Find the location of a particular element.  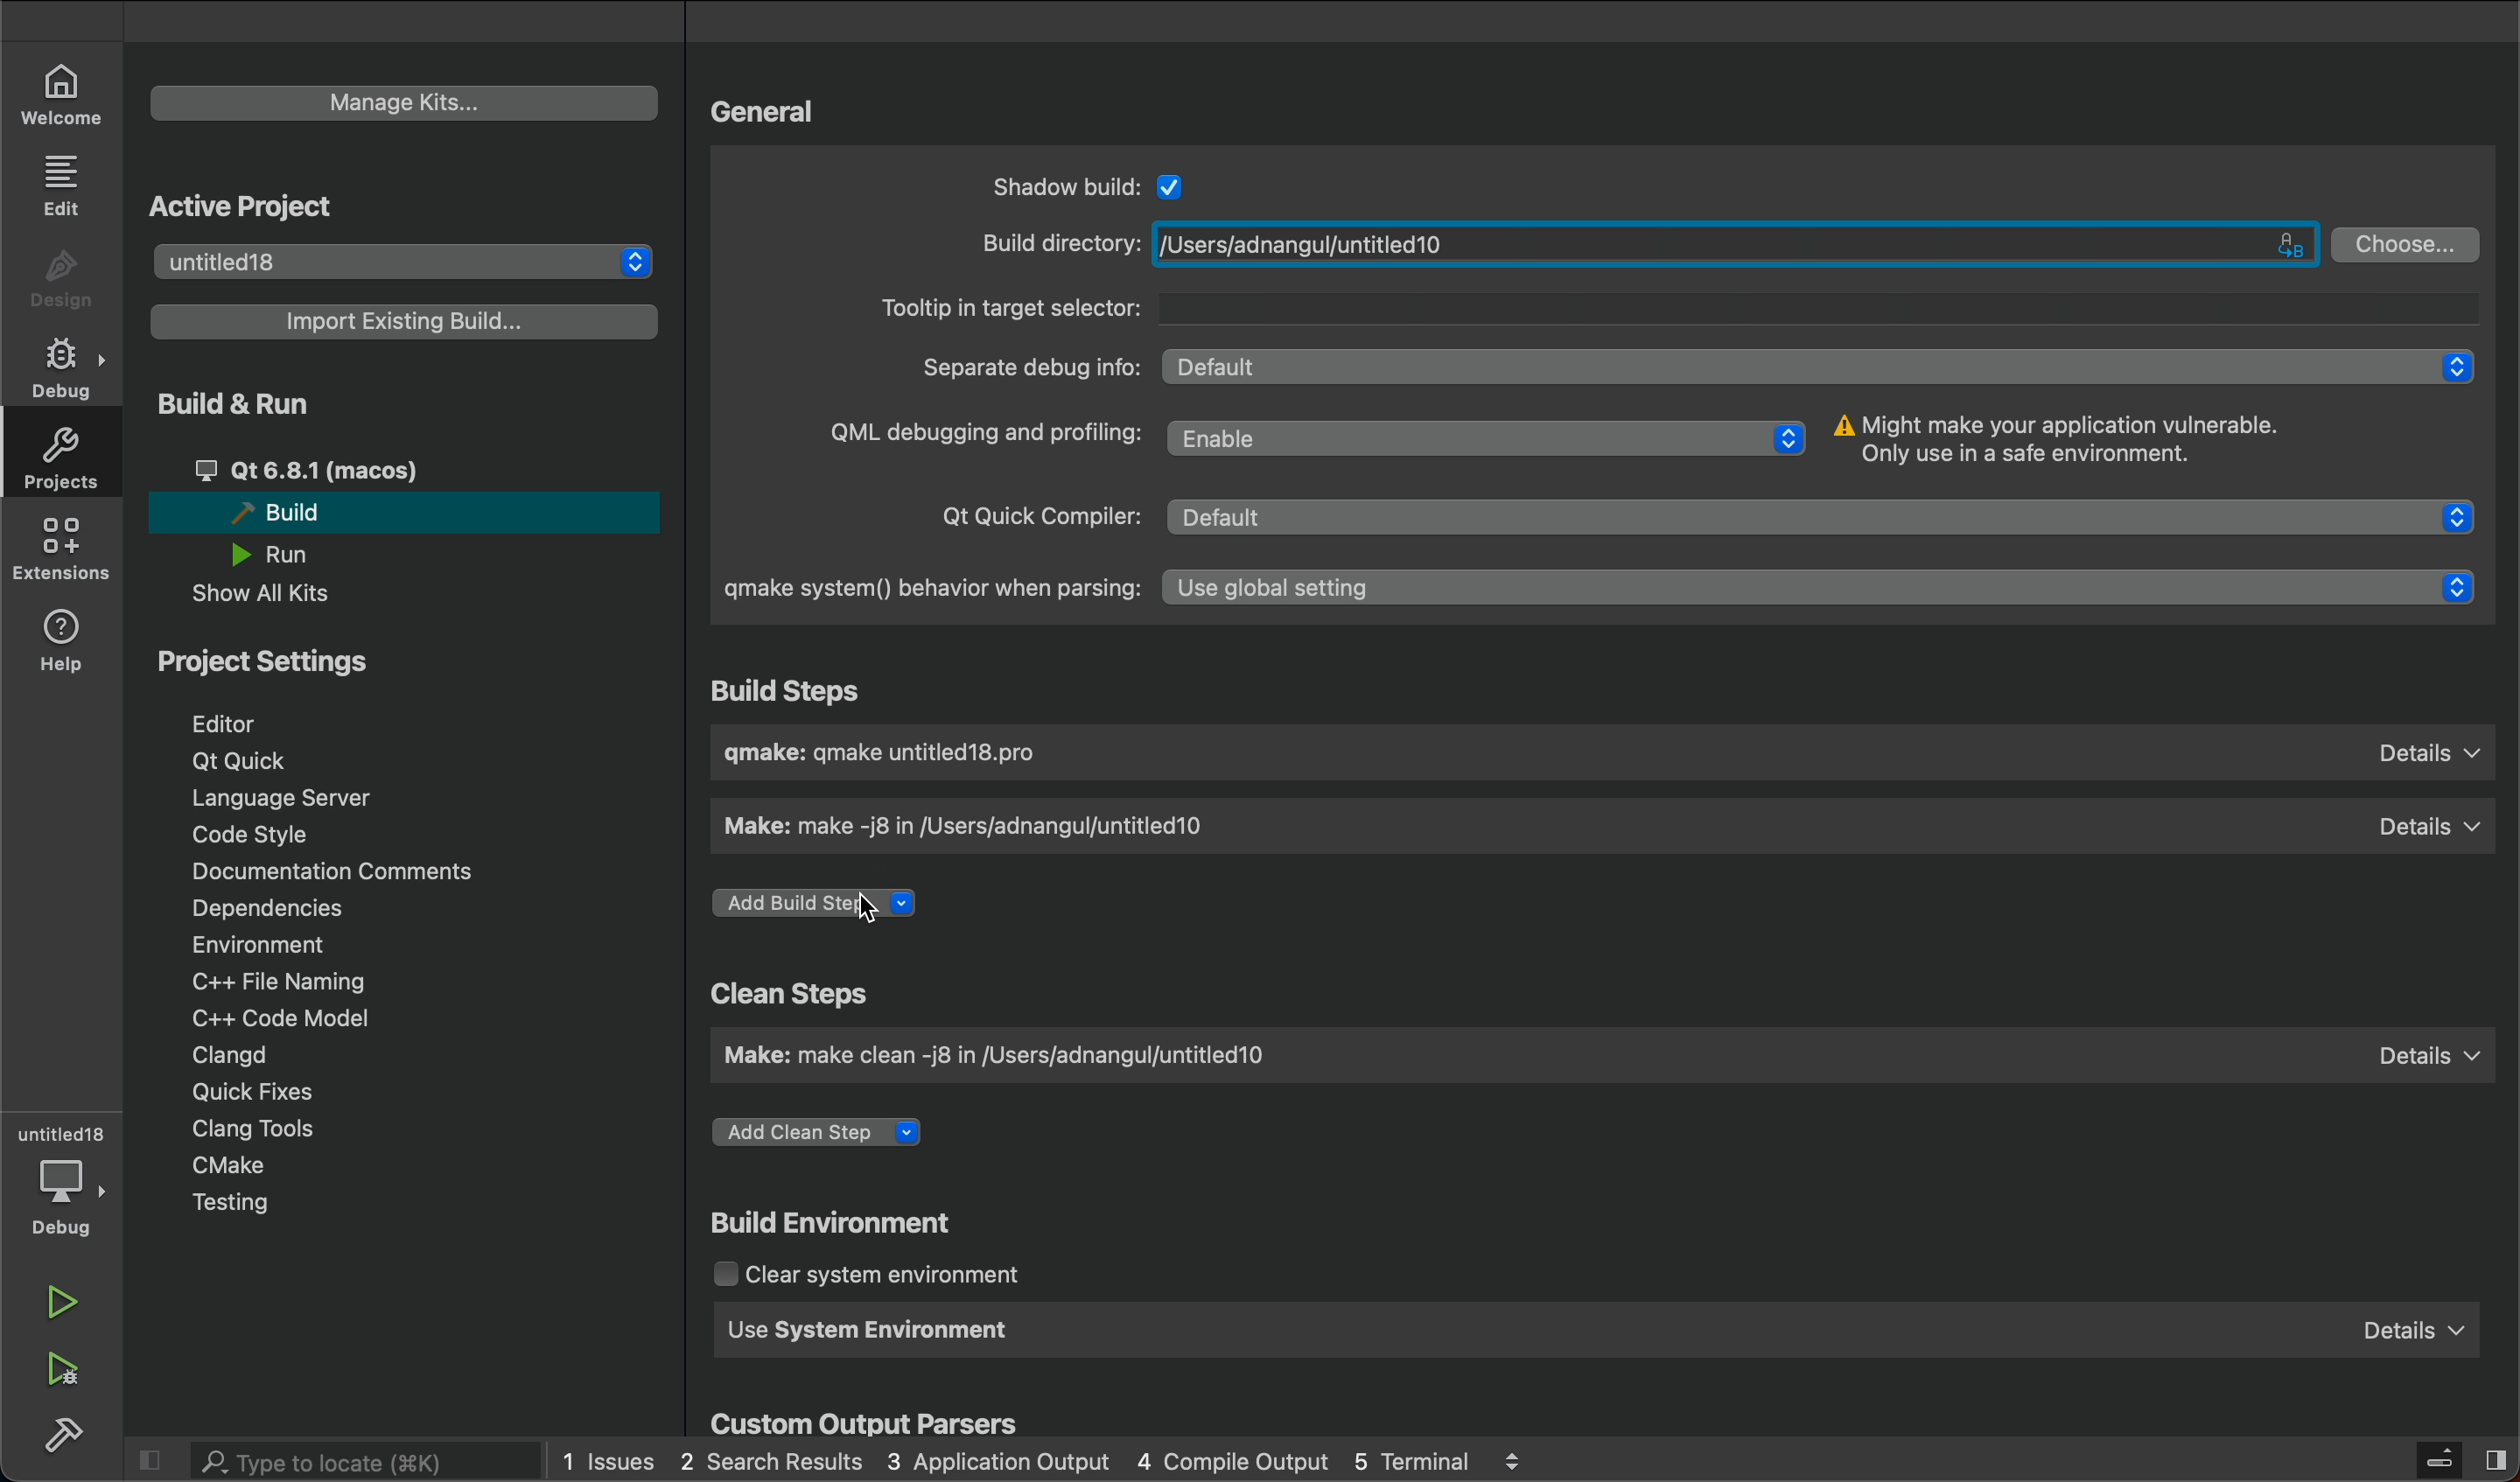

Run is located at coordinates (267, 555).